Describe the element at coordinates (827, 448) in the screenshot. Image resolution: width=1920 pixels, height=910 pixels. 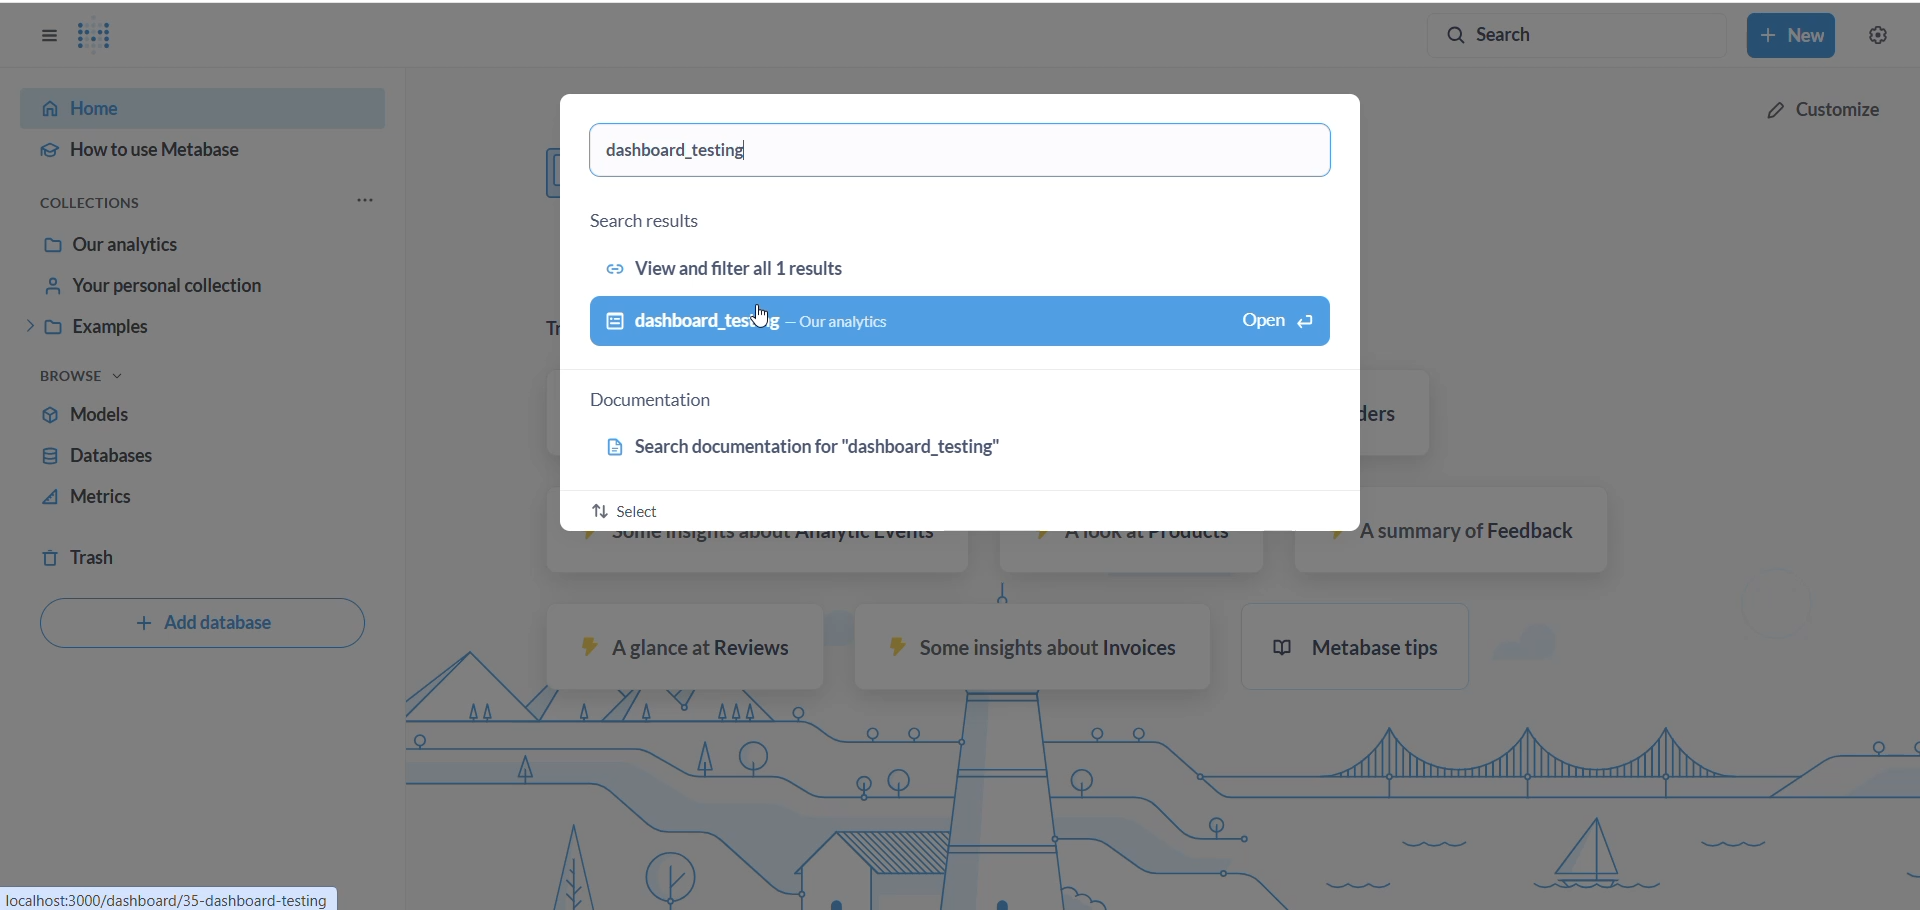
I see `Search documentation for "dashboard_testing"` at that location.